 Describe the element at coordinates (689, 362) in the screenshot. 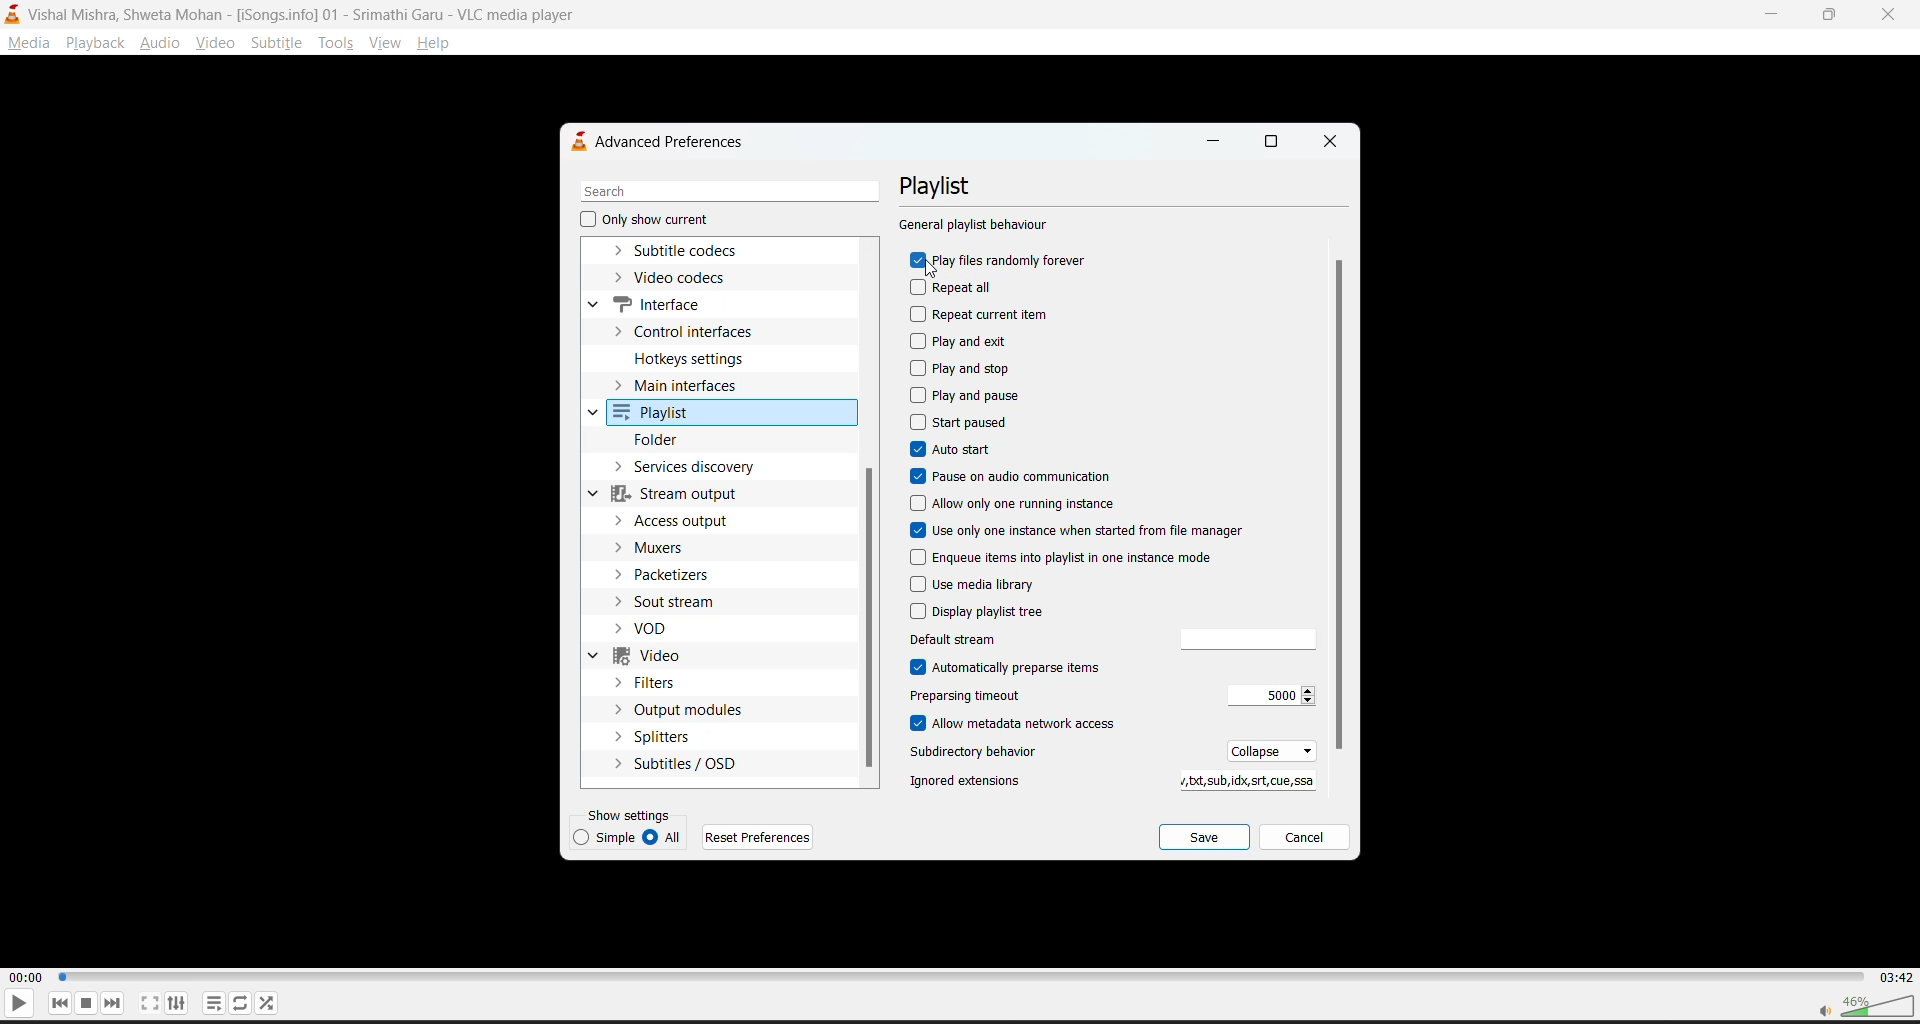

I see `hotkeys settings` at that location.